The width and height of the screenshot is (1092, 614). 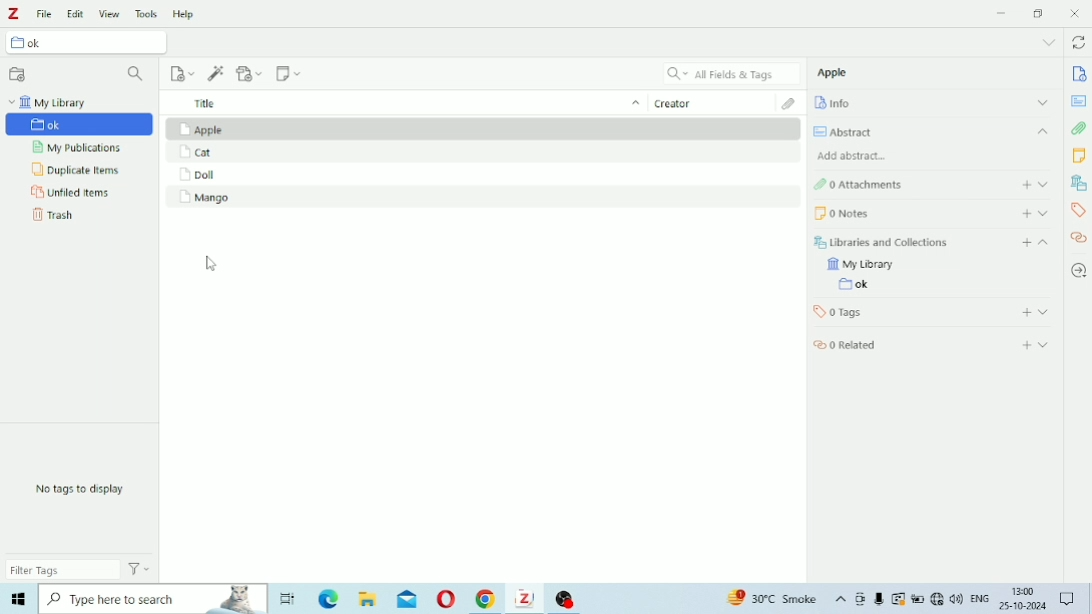 What do you see at coordinates (833, 73) in the screenshot?
I see `Apple` at bounding box center [833, 73].